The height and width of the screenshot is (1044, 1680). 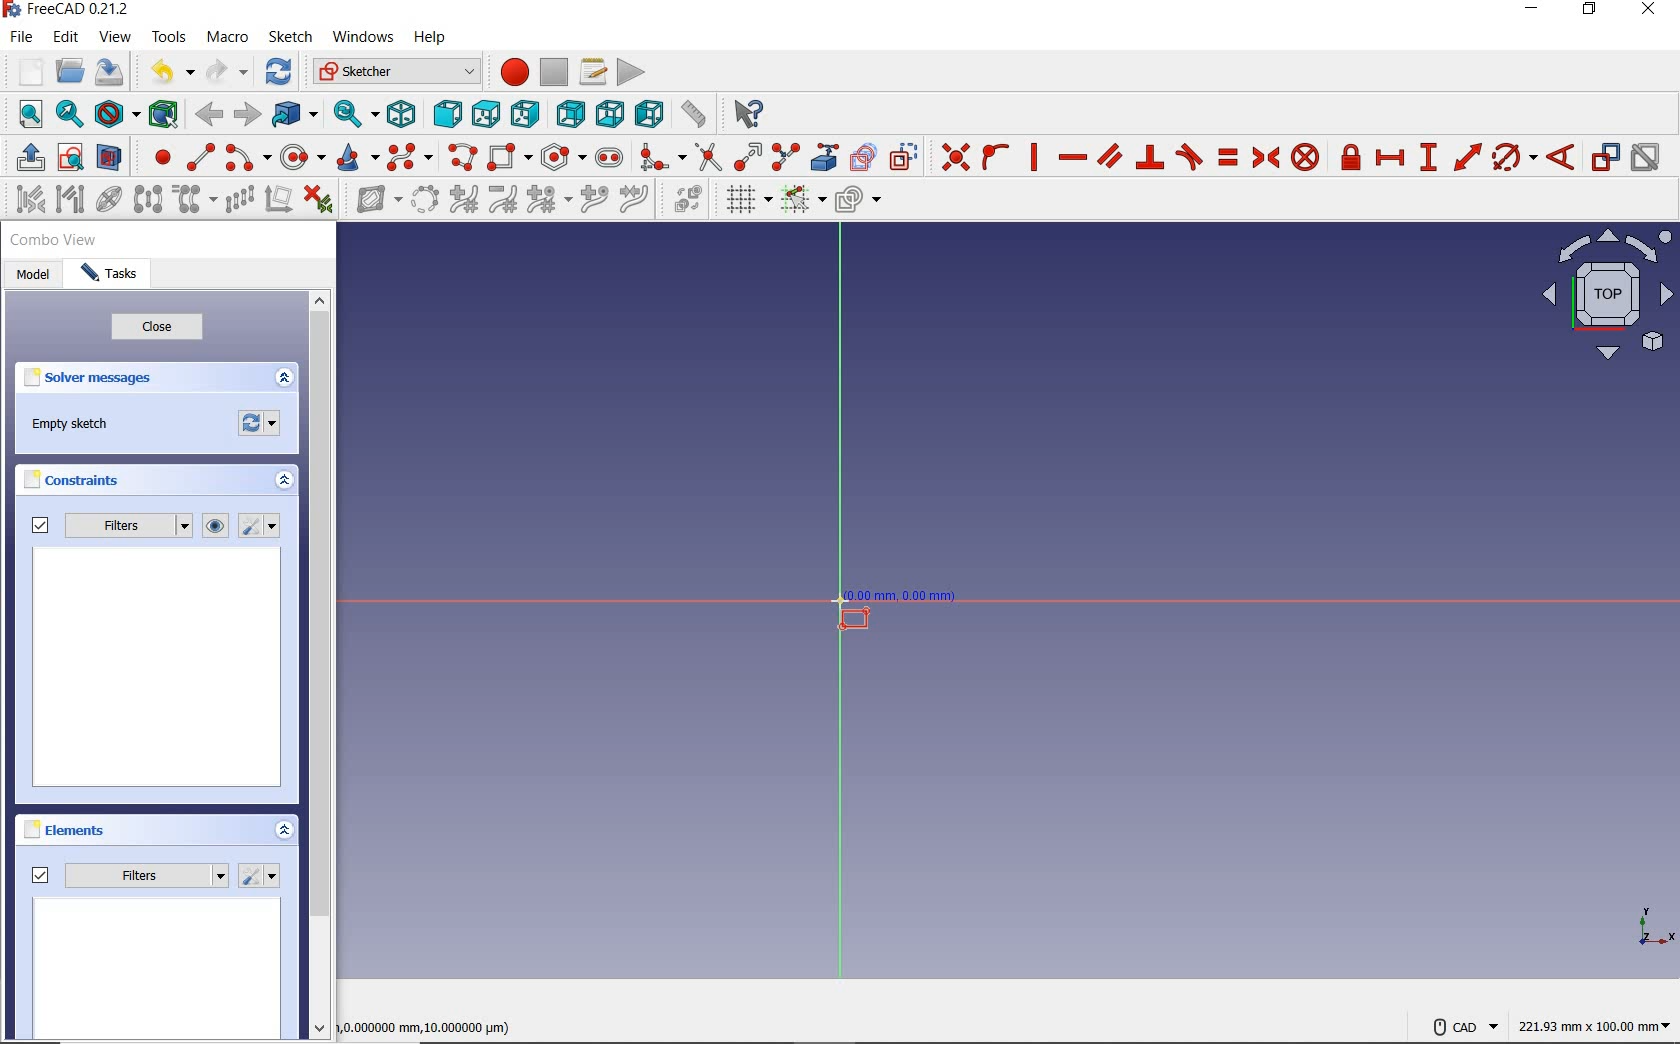 What do you see at coordinates (903, 155) in the screenshot?
I see `toggle construction geometry` at bounding box center [903, 155].